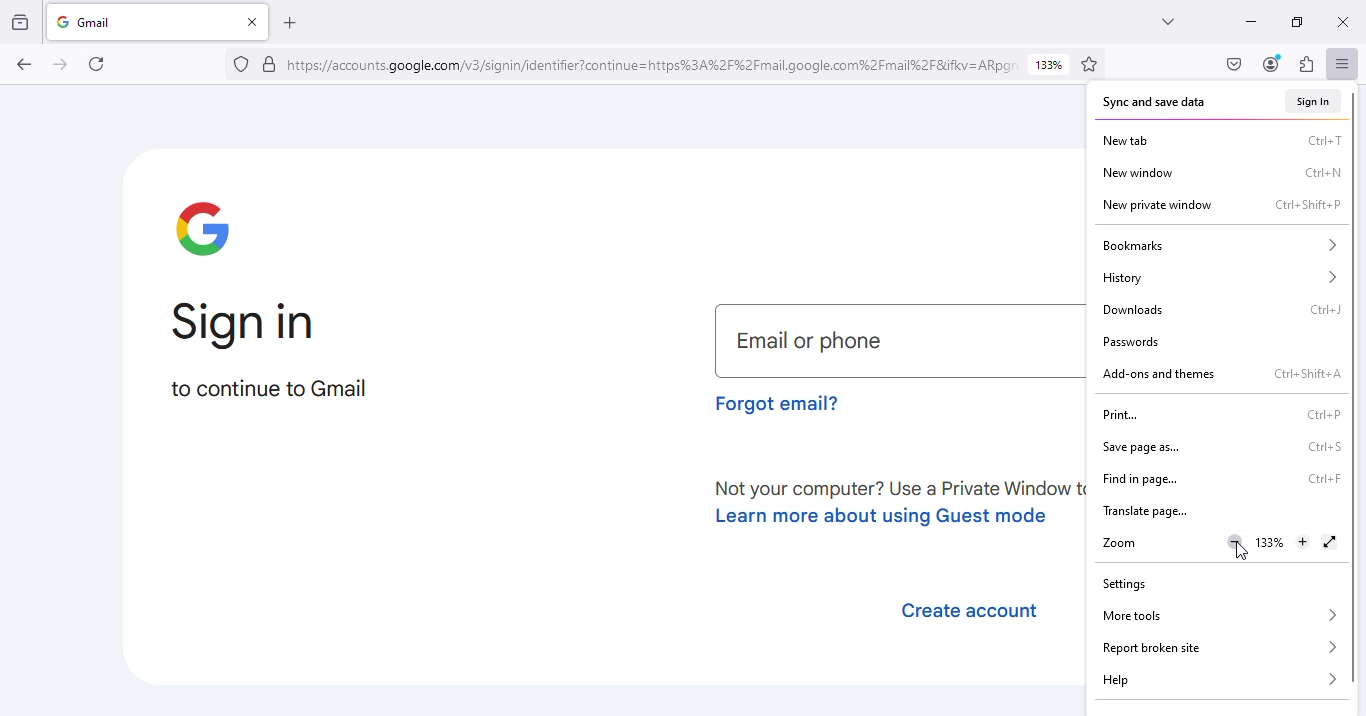  I want to click on go forward one page, so click(61, 65).